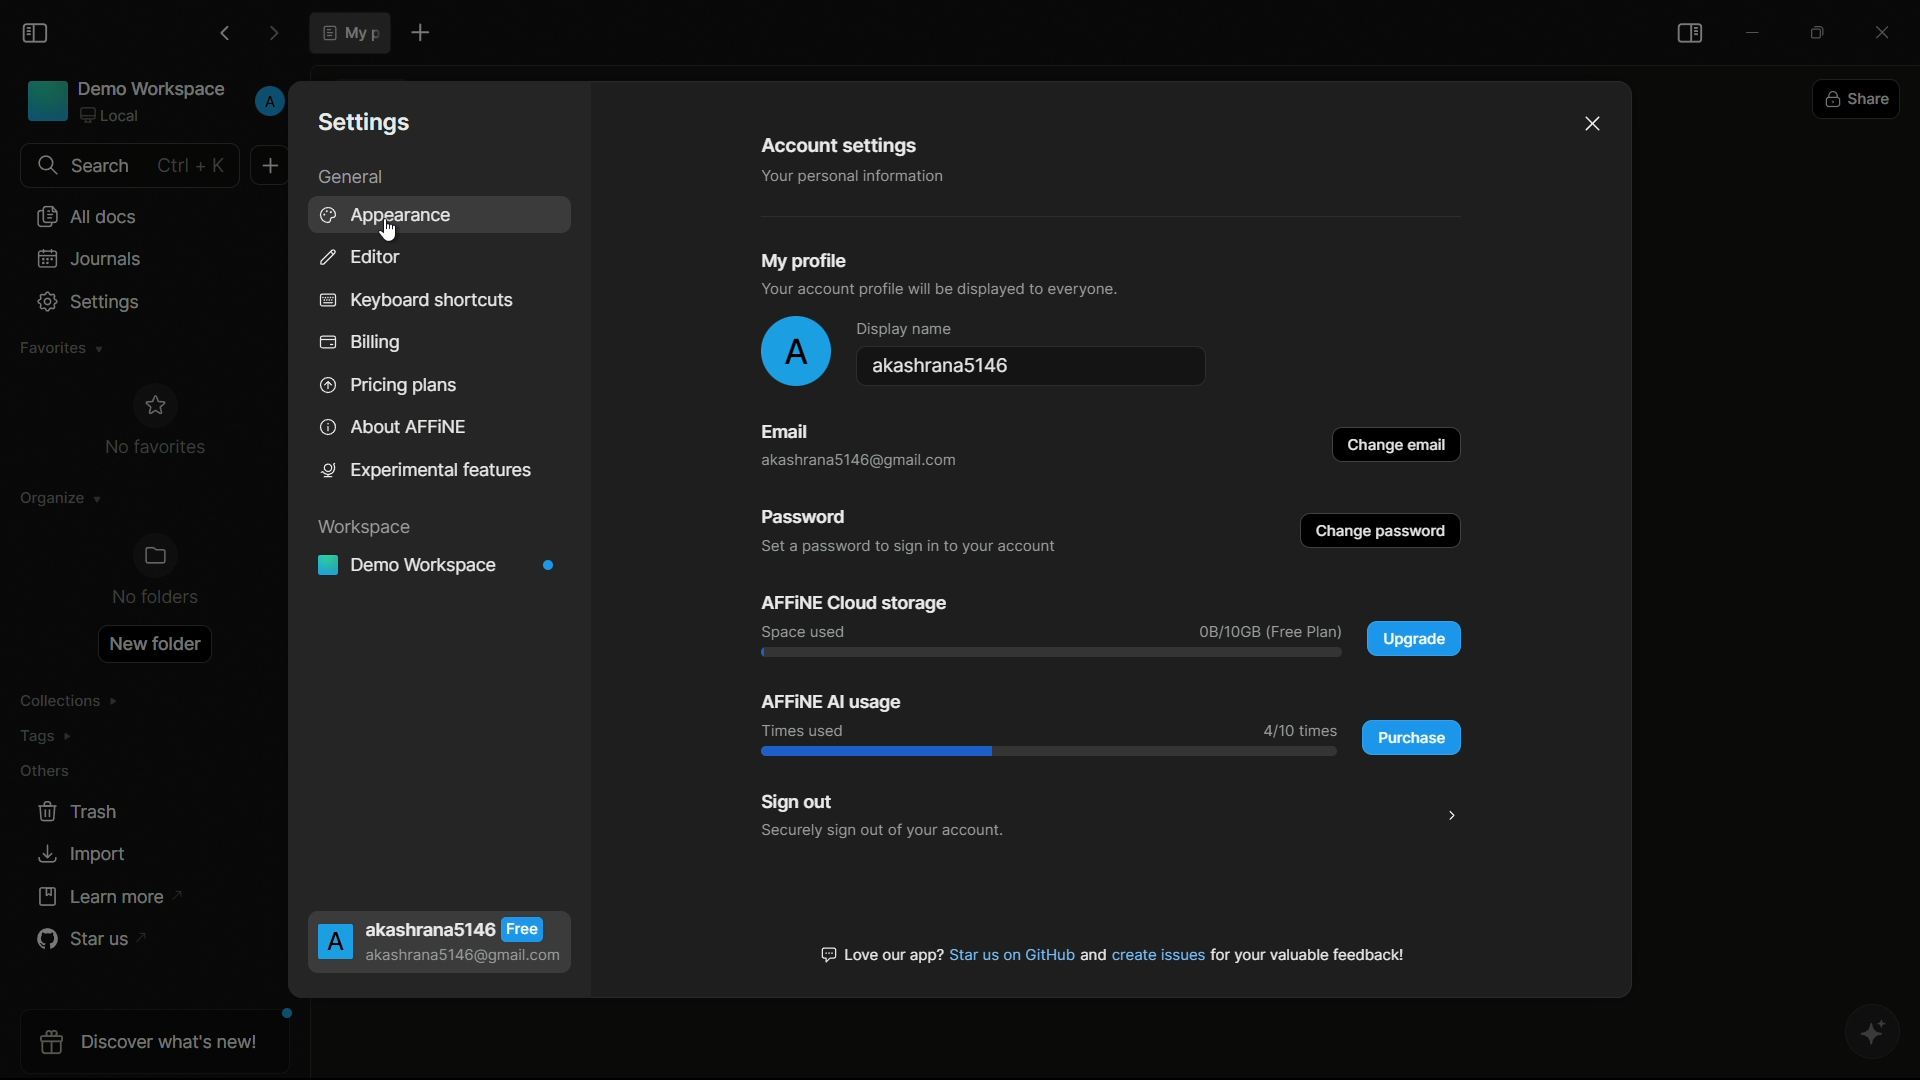 The height and width of the screenshot is (1080, 1920). I want to click on Settings, so click(368, 120).